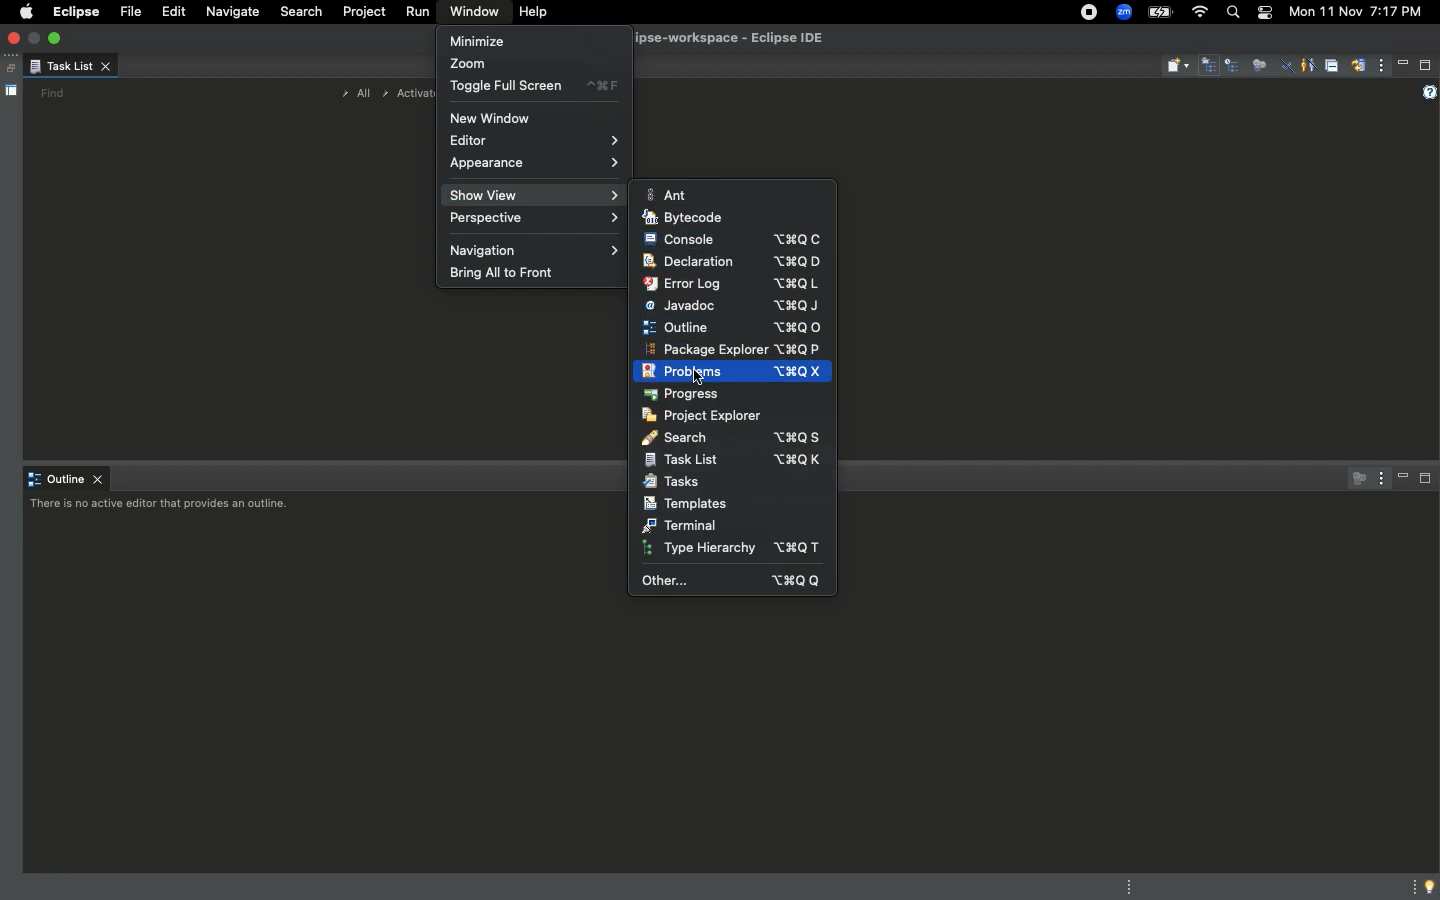  What do you see at coordinates (1404, 478) in the screenshot?
I see `Minimize` at bounding box center [1404, 478].